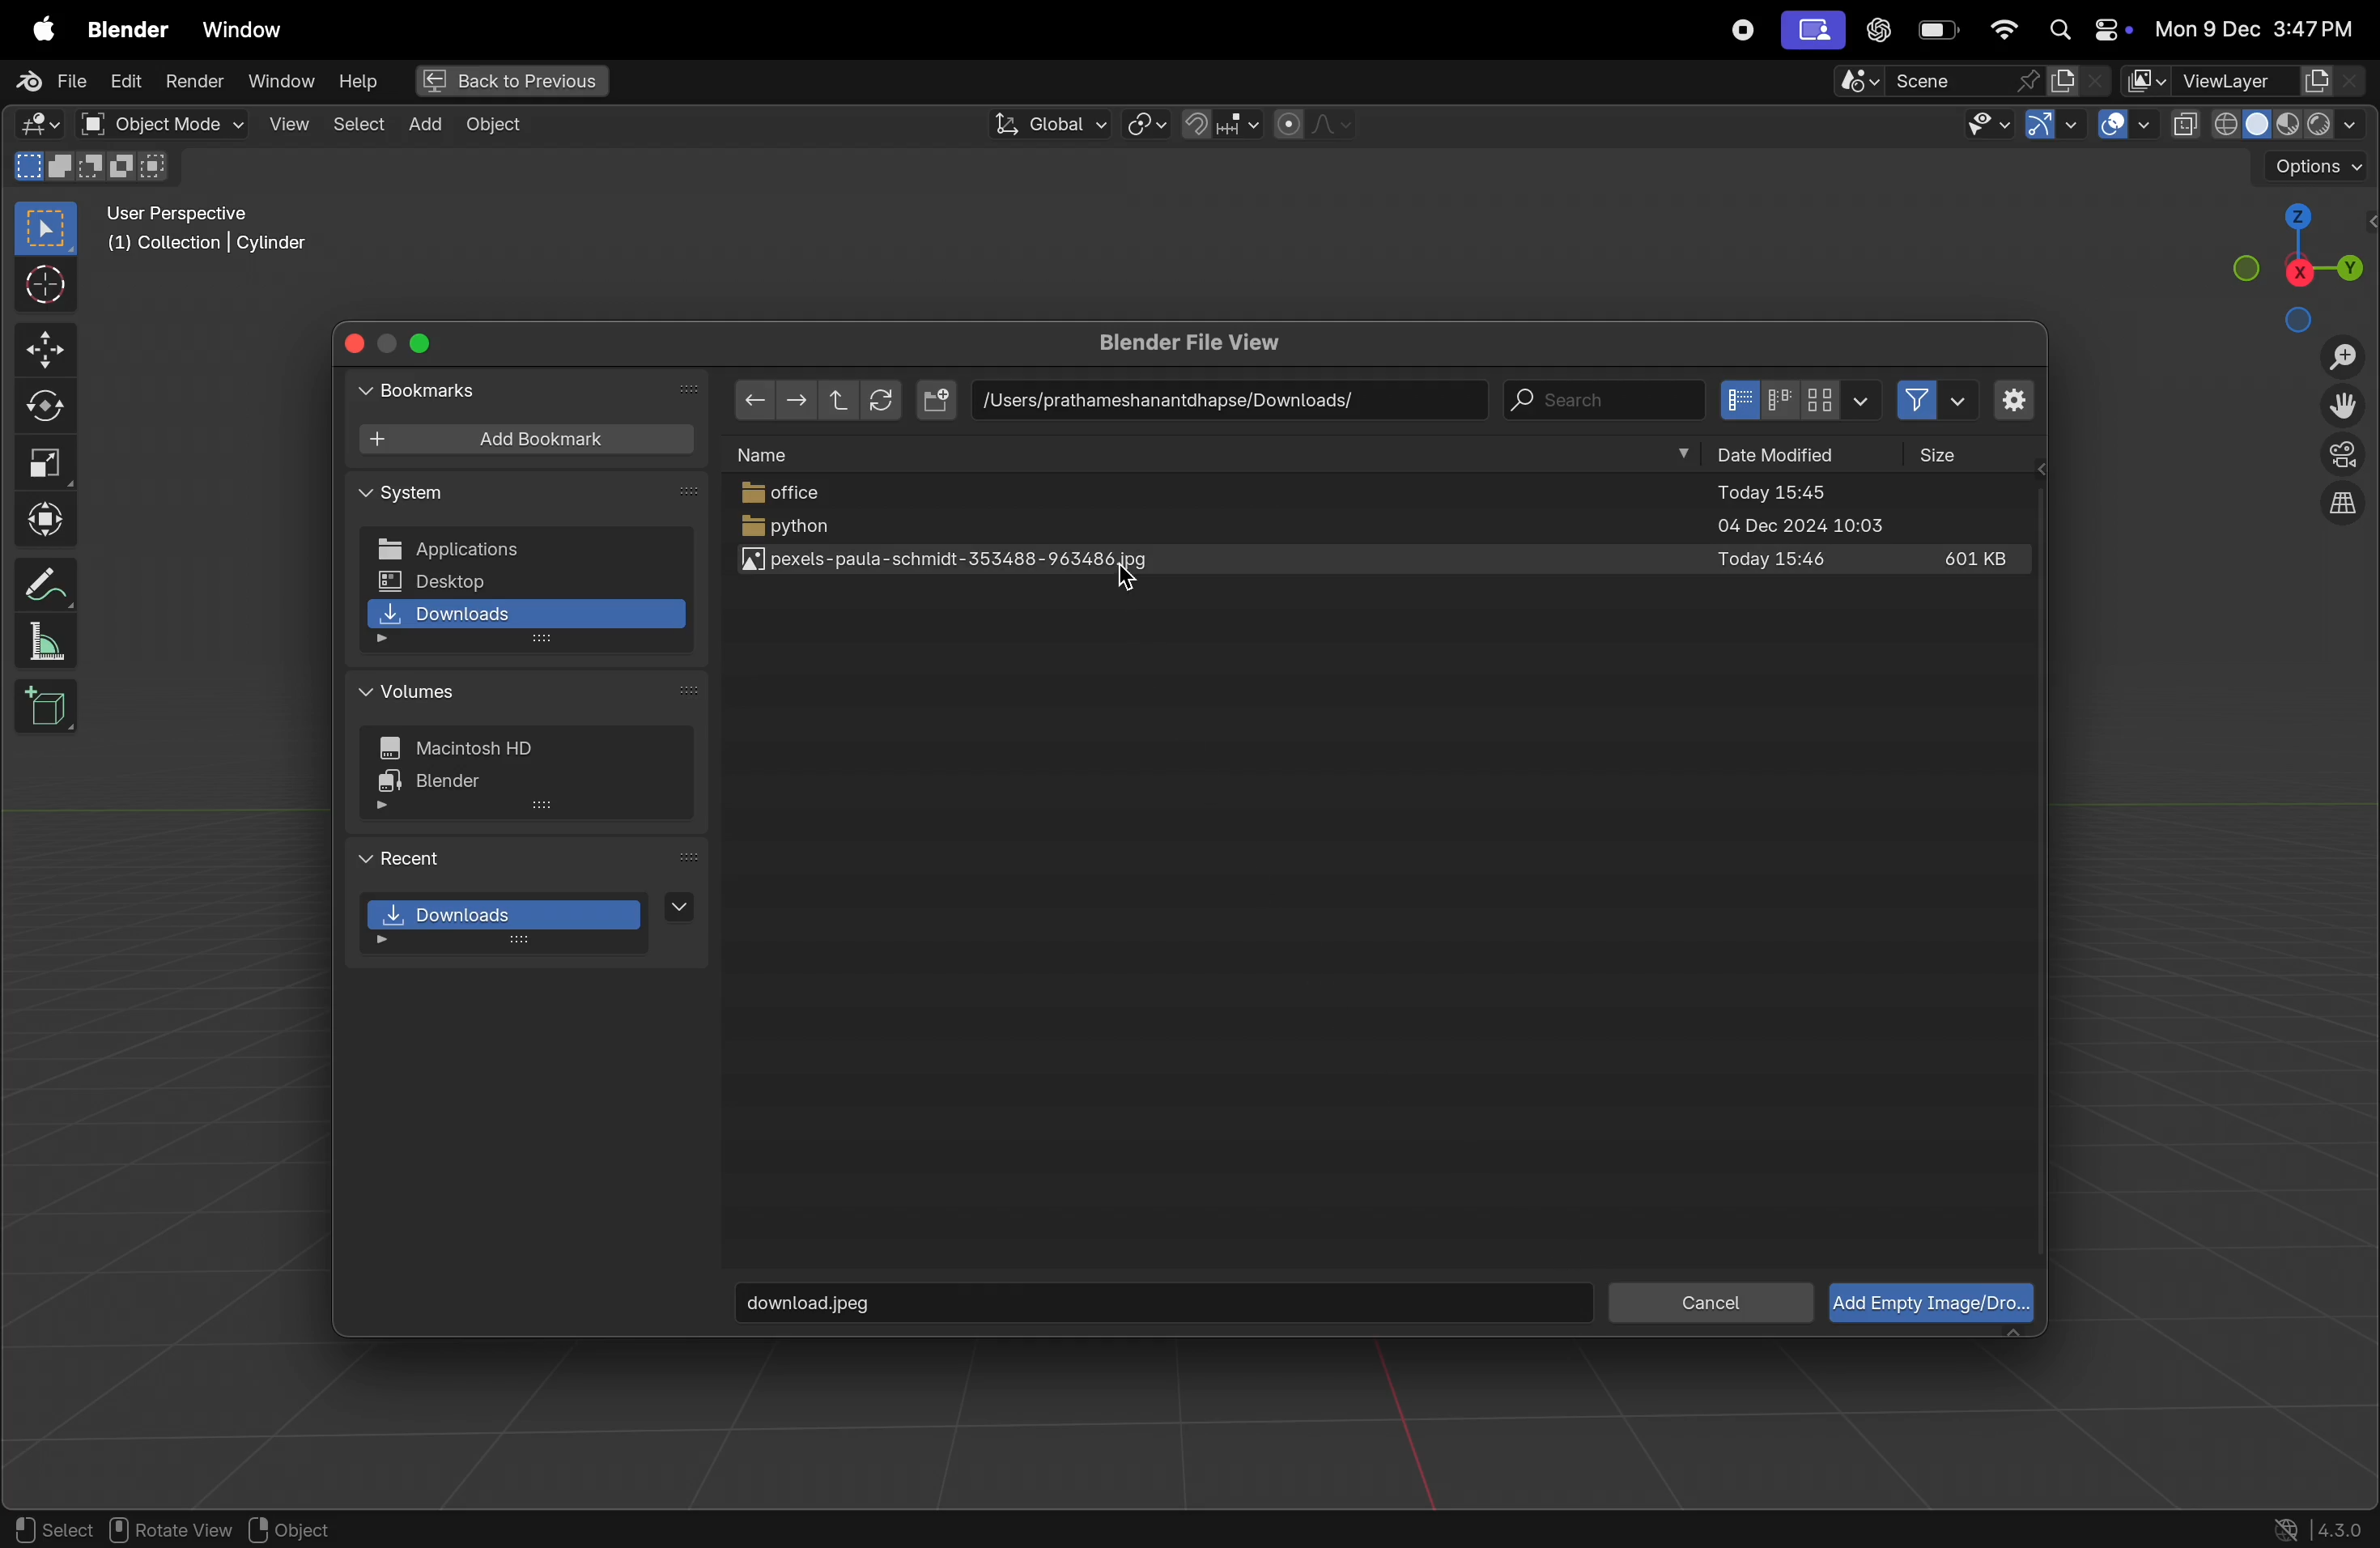  I want to click on rotate, so click(41, 402).